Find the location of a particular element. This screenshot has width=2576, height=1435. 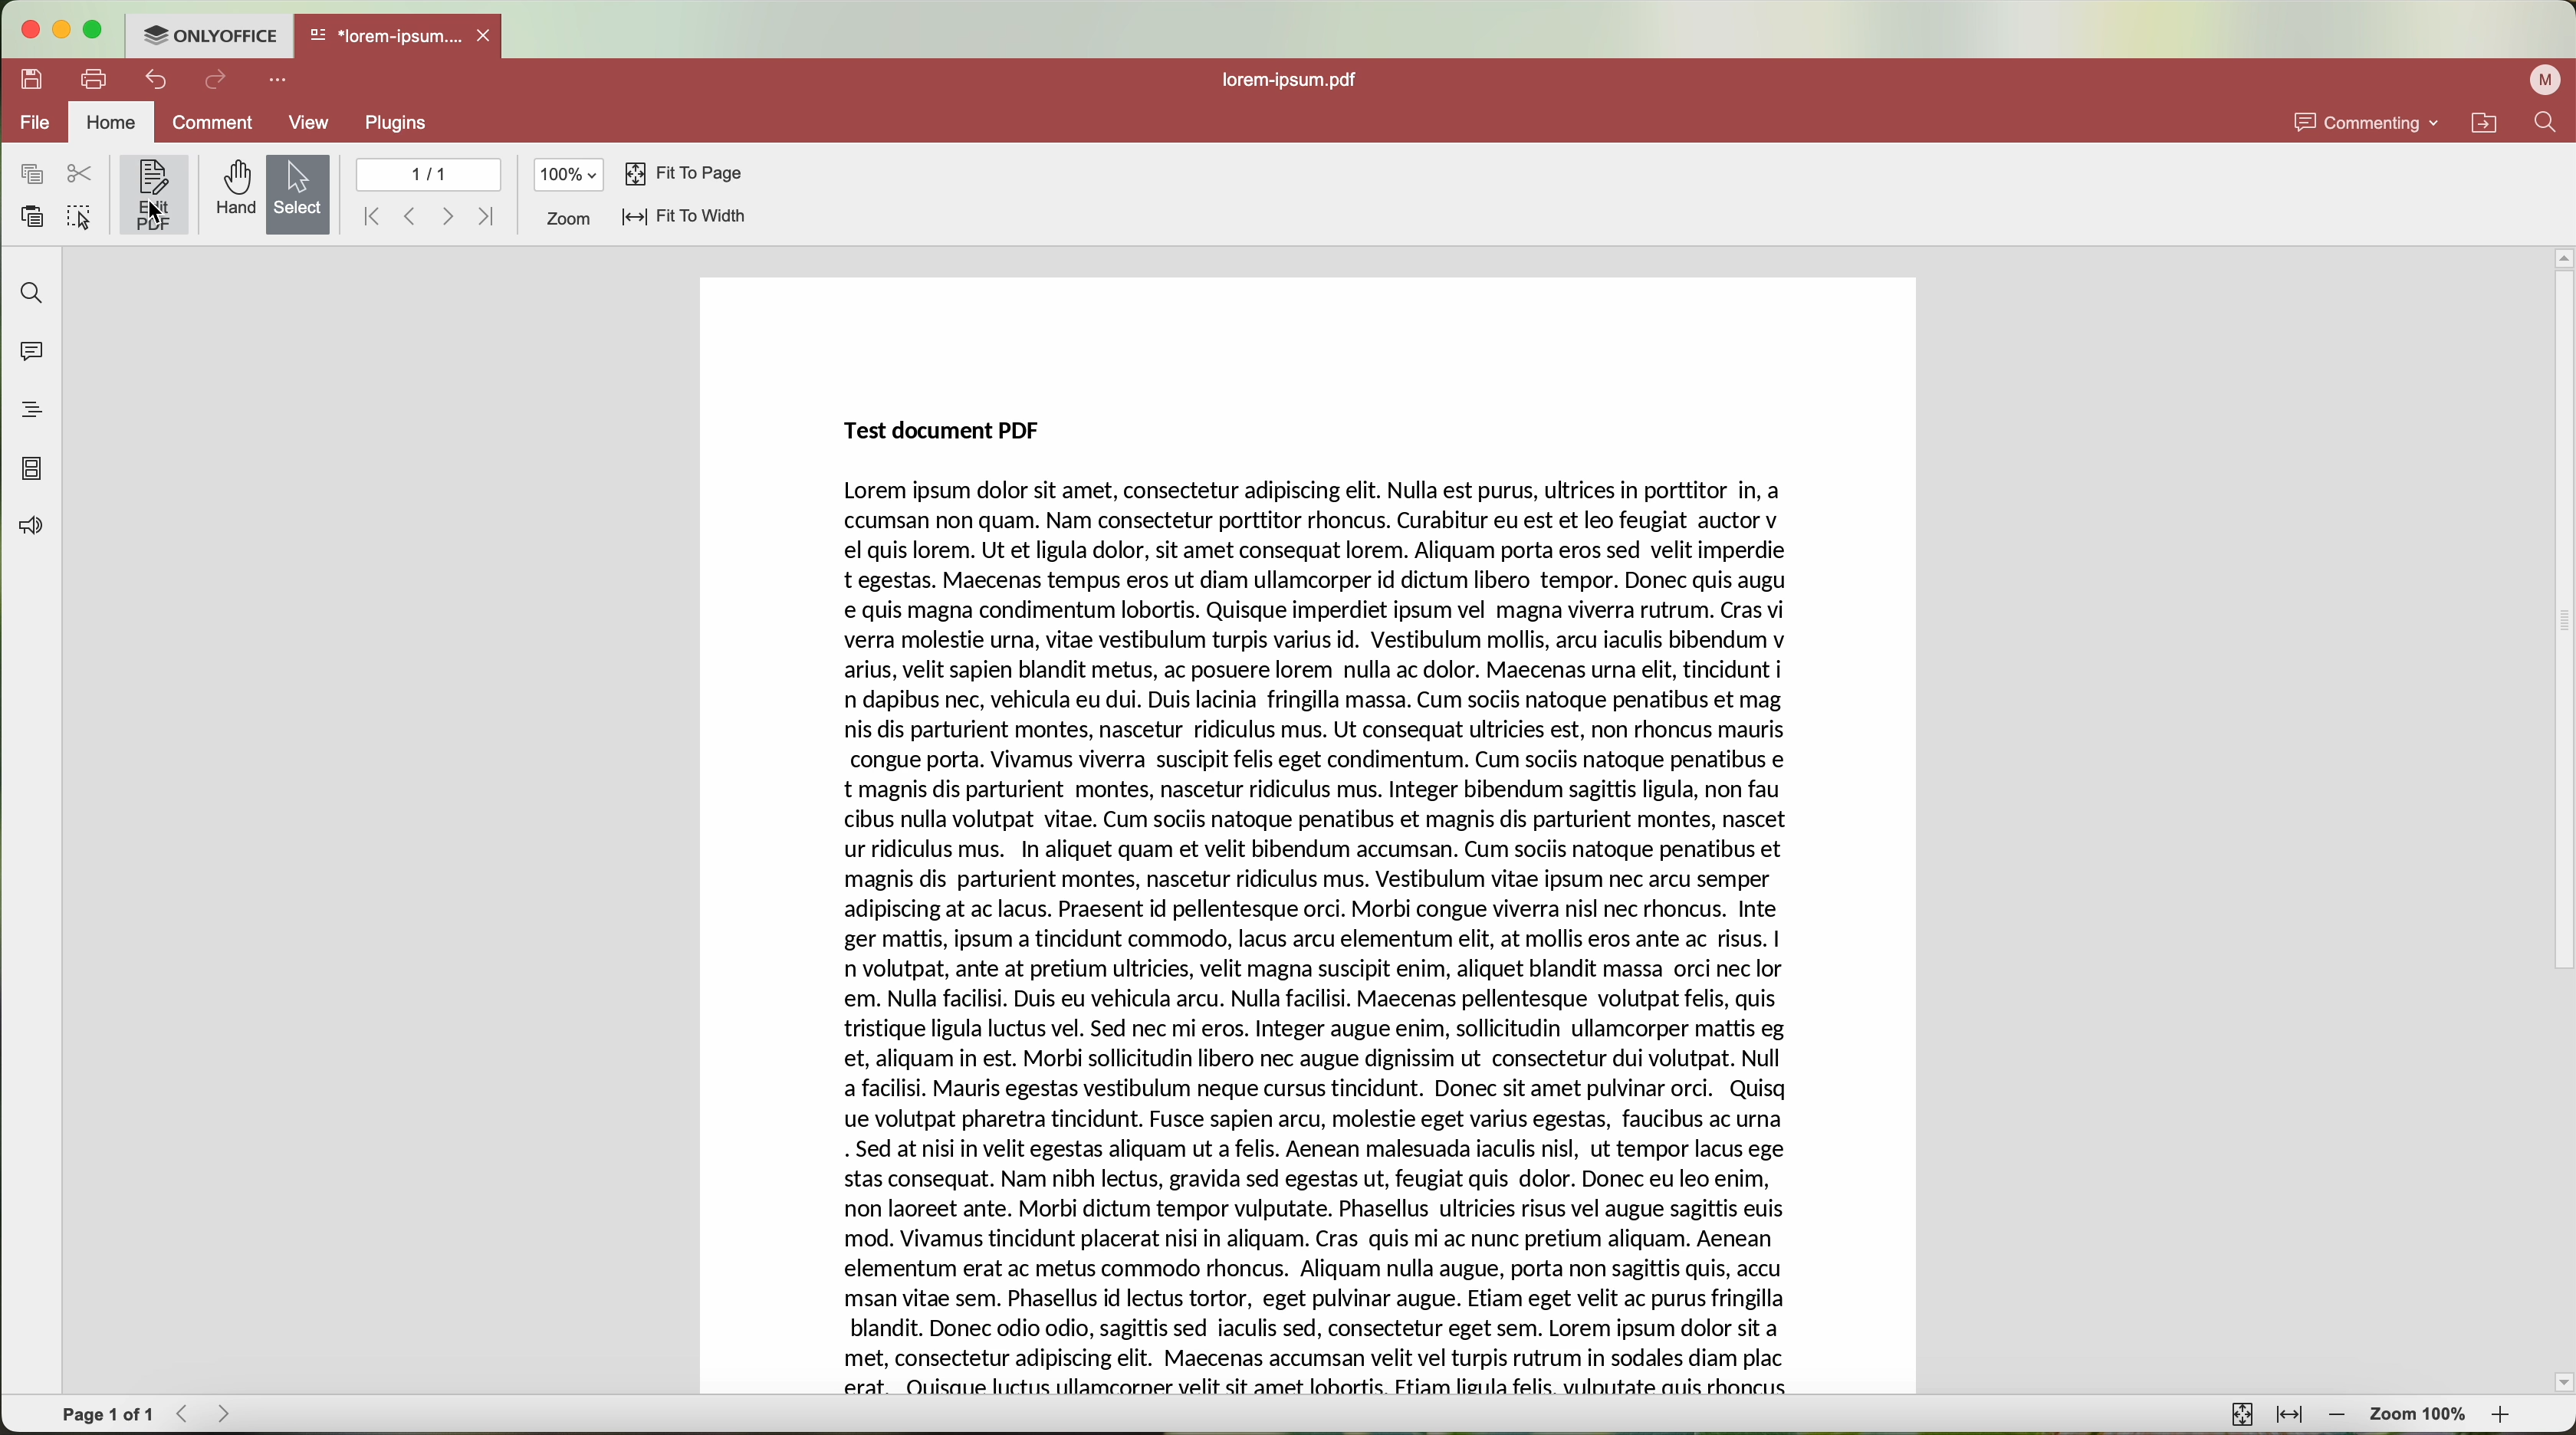

close is located at coordinates (488, 34).